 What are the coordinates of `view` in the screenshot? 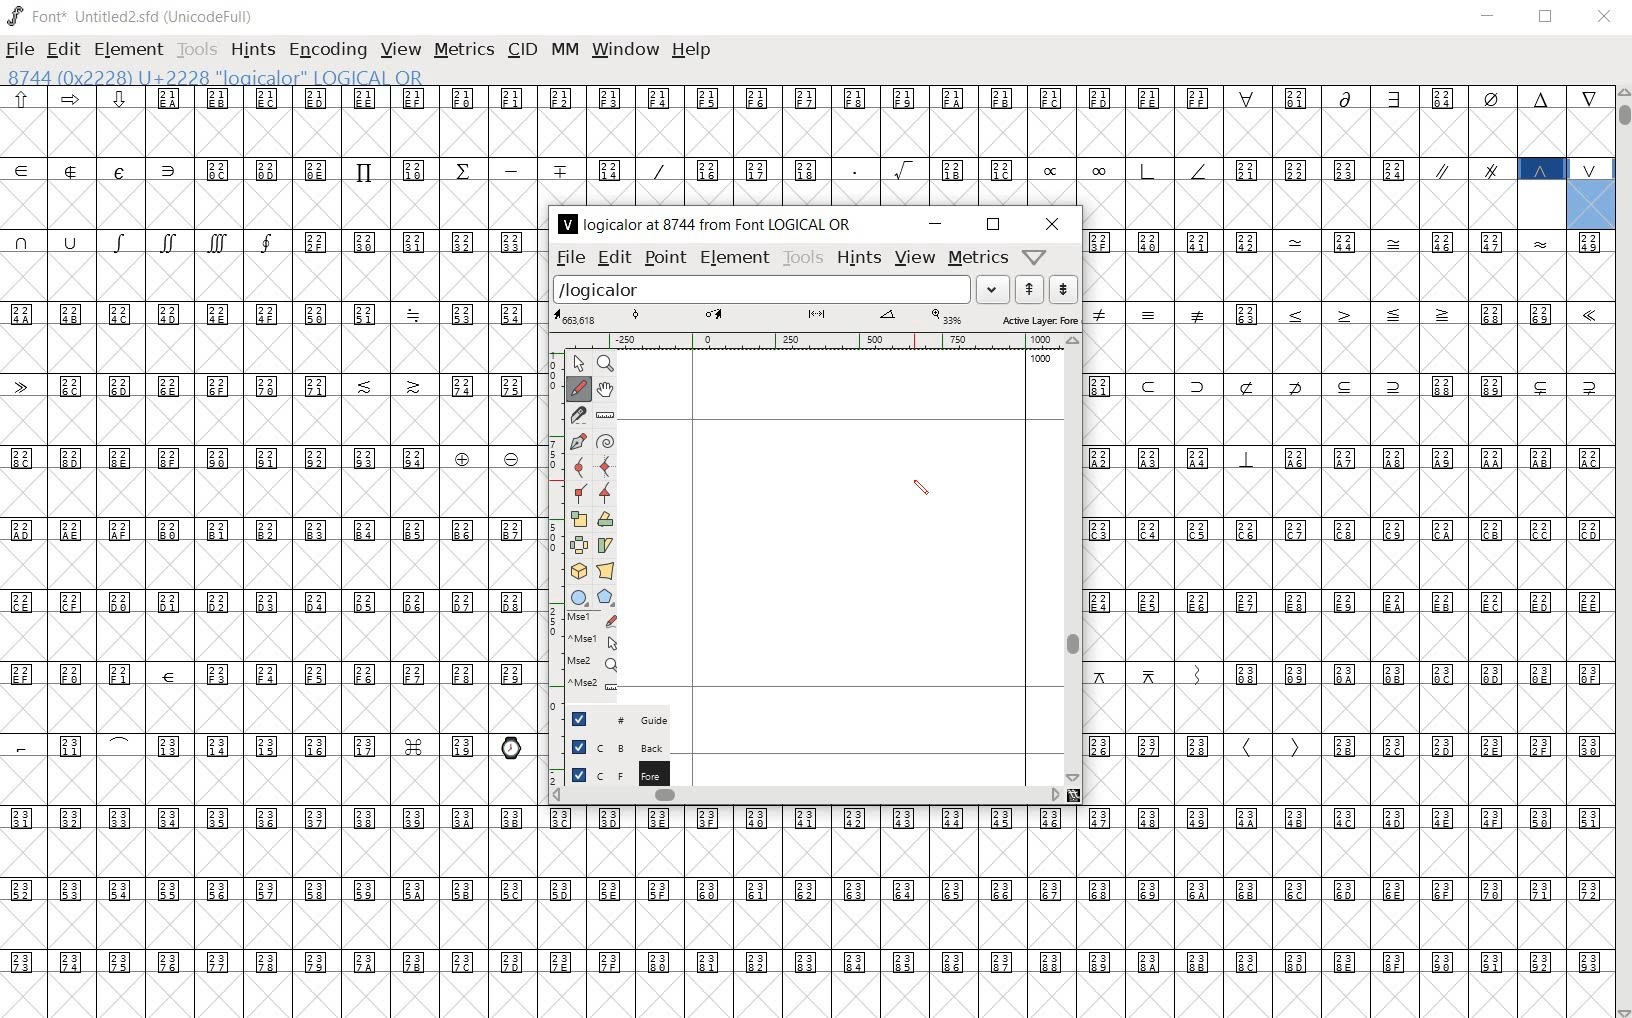 It's located at (914, 258).